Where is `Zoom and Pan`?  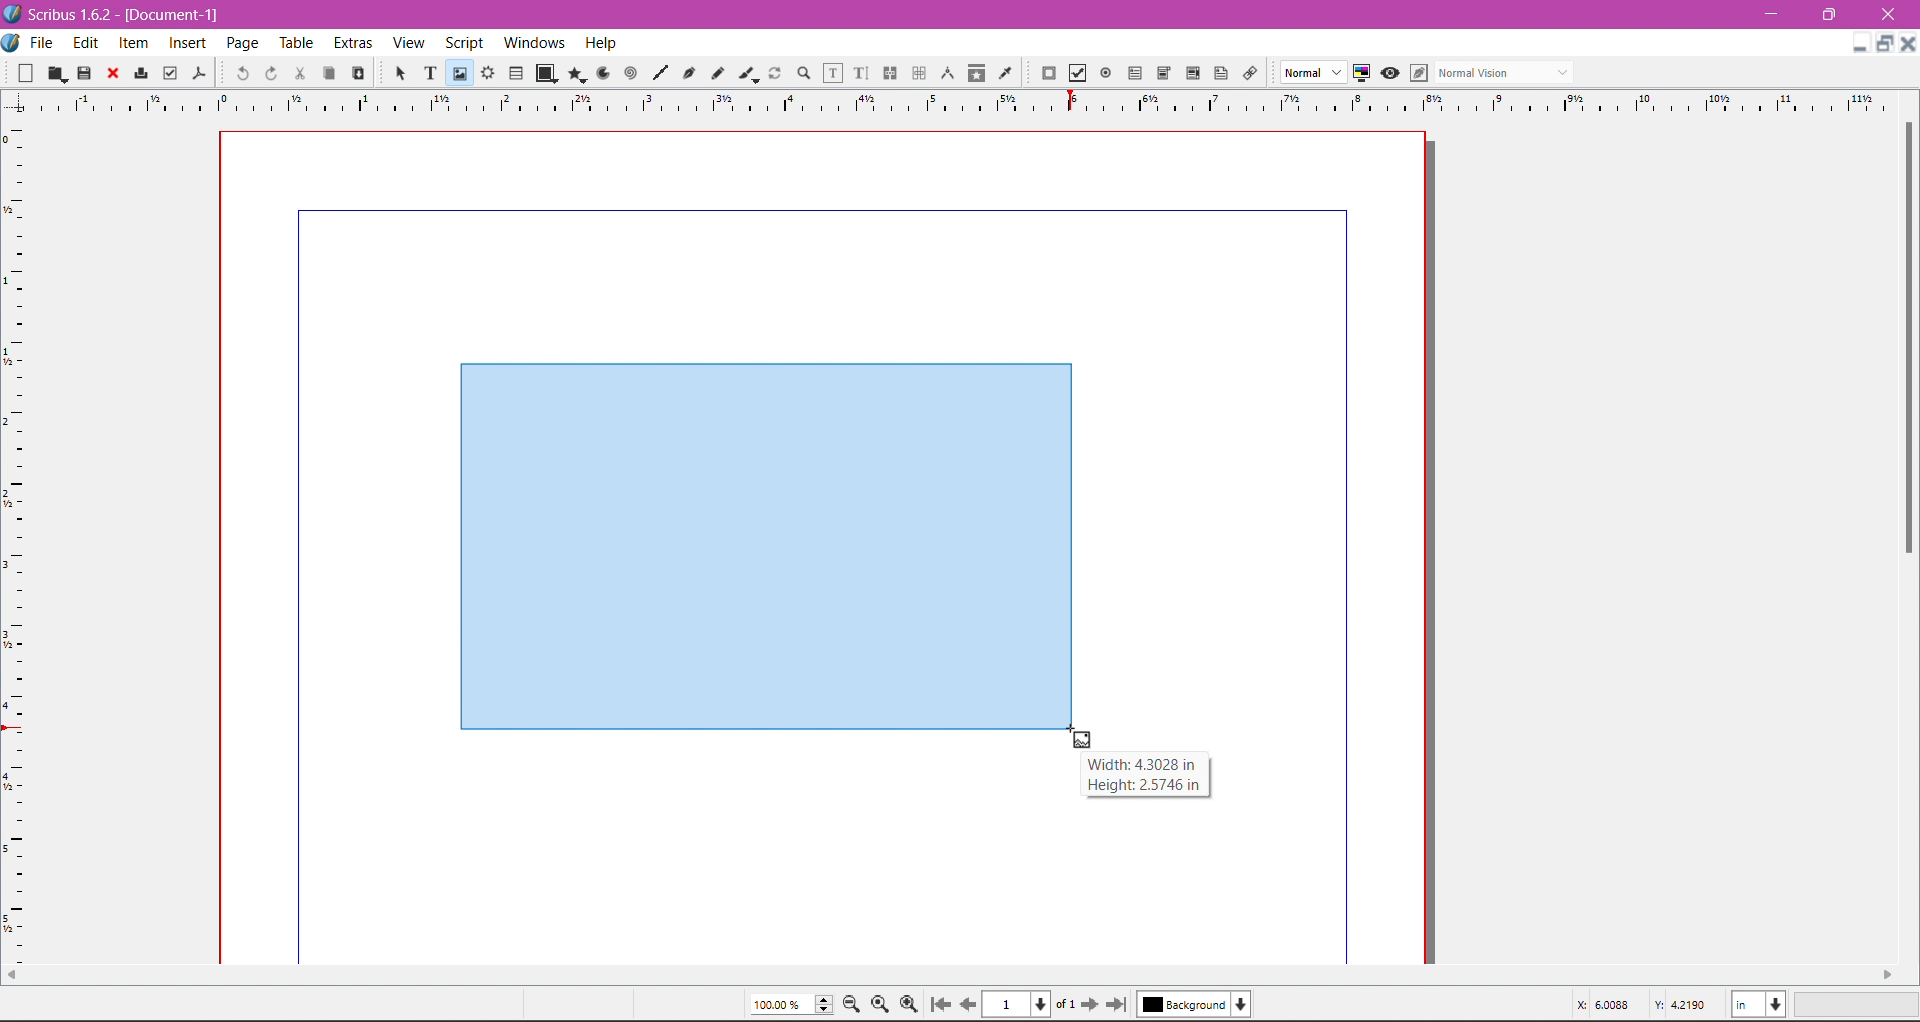
Zoom and Pan is located at coordinates (803, 74).